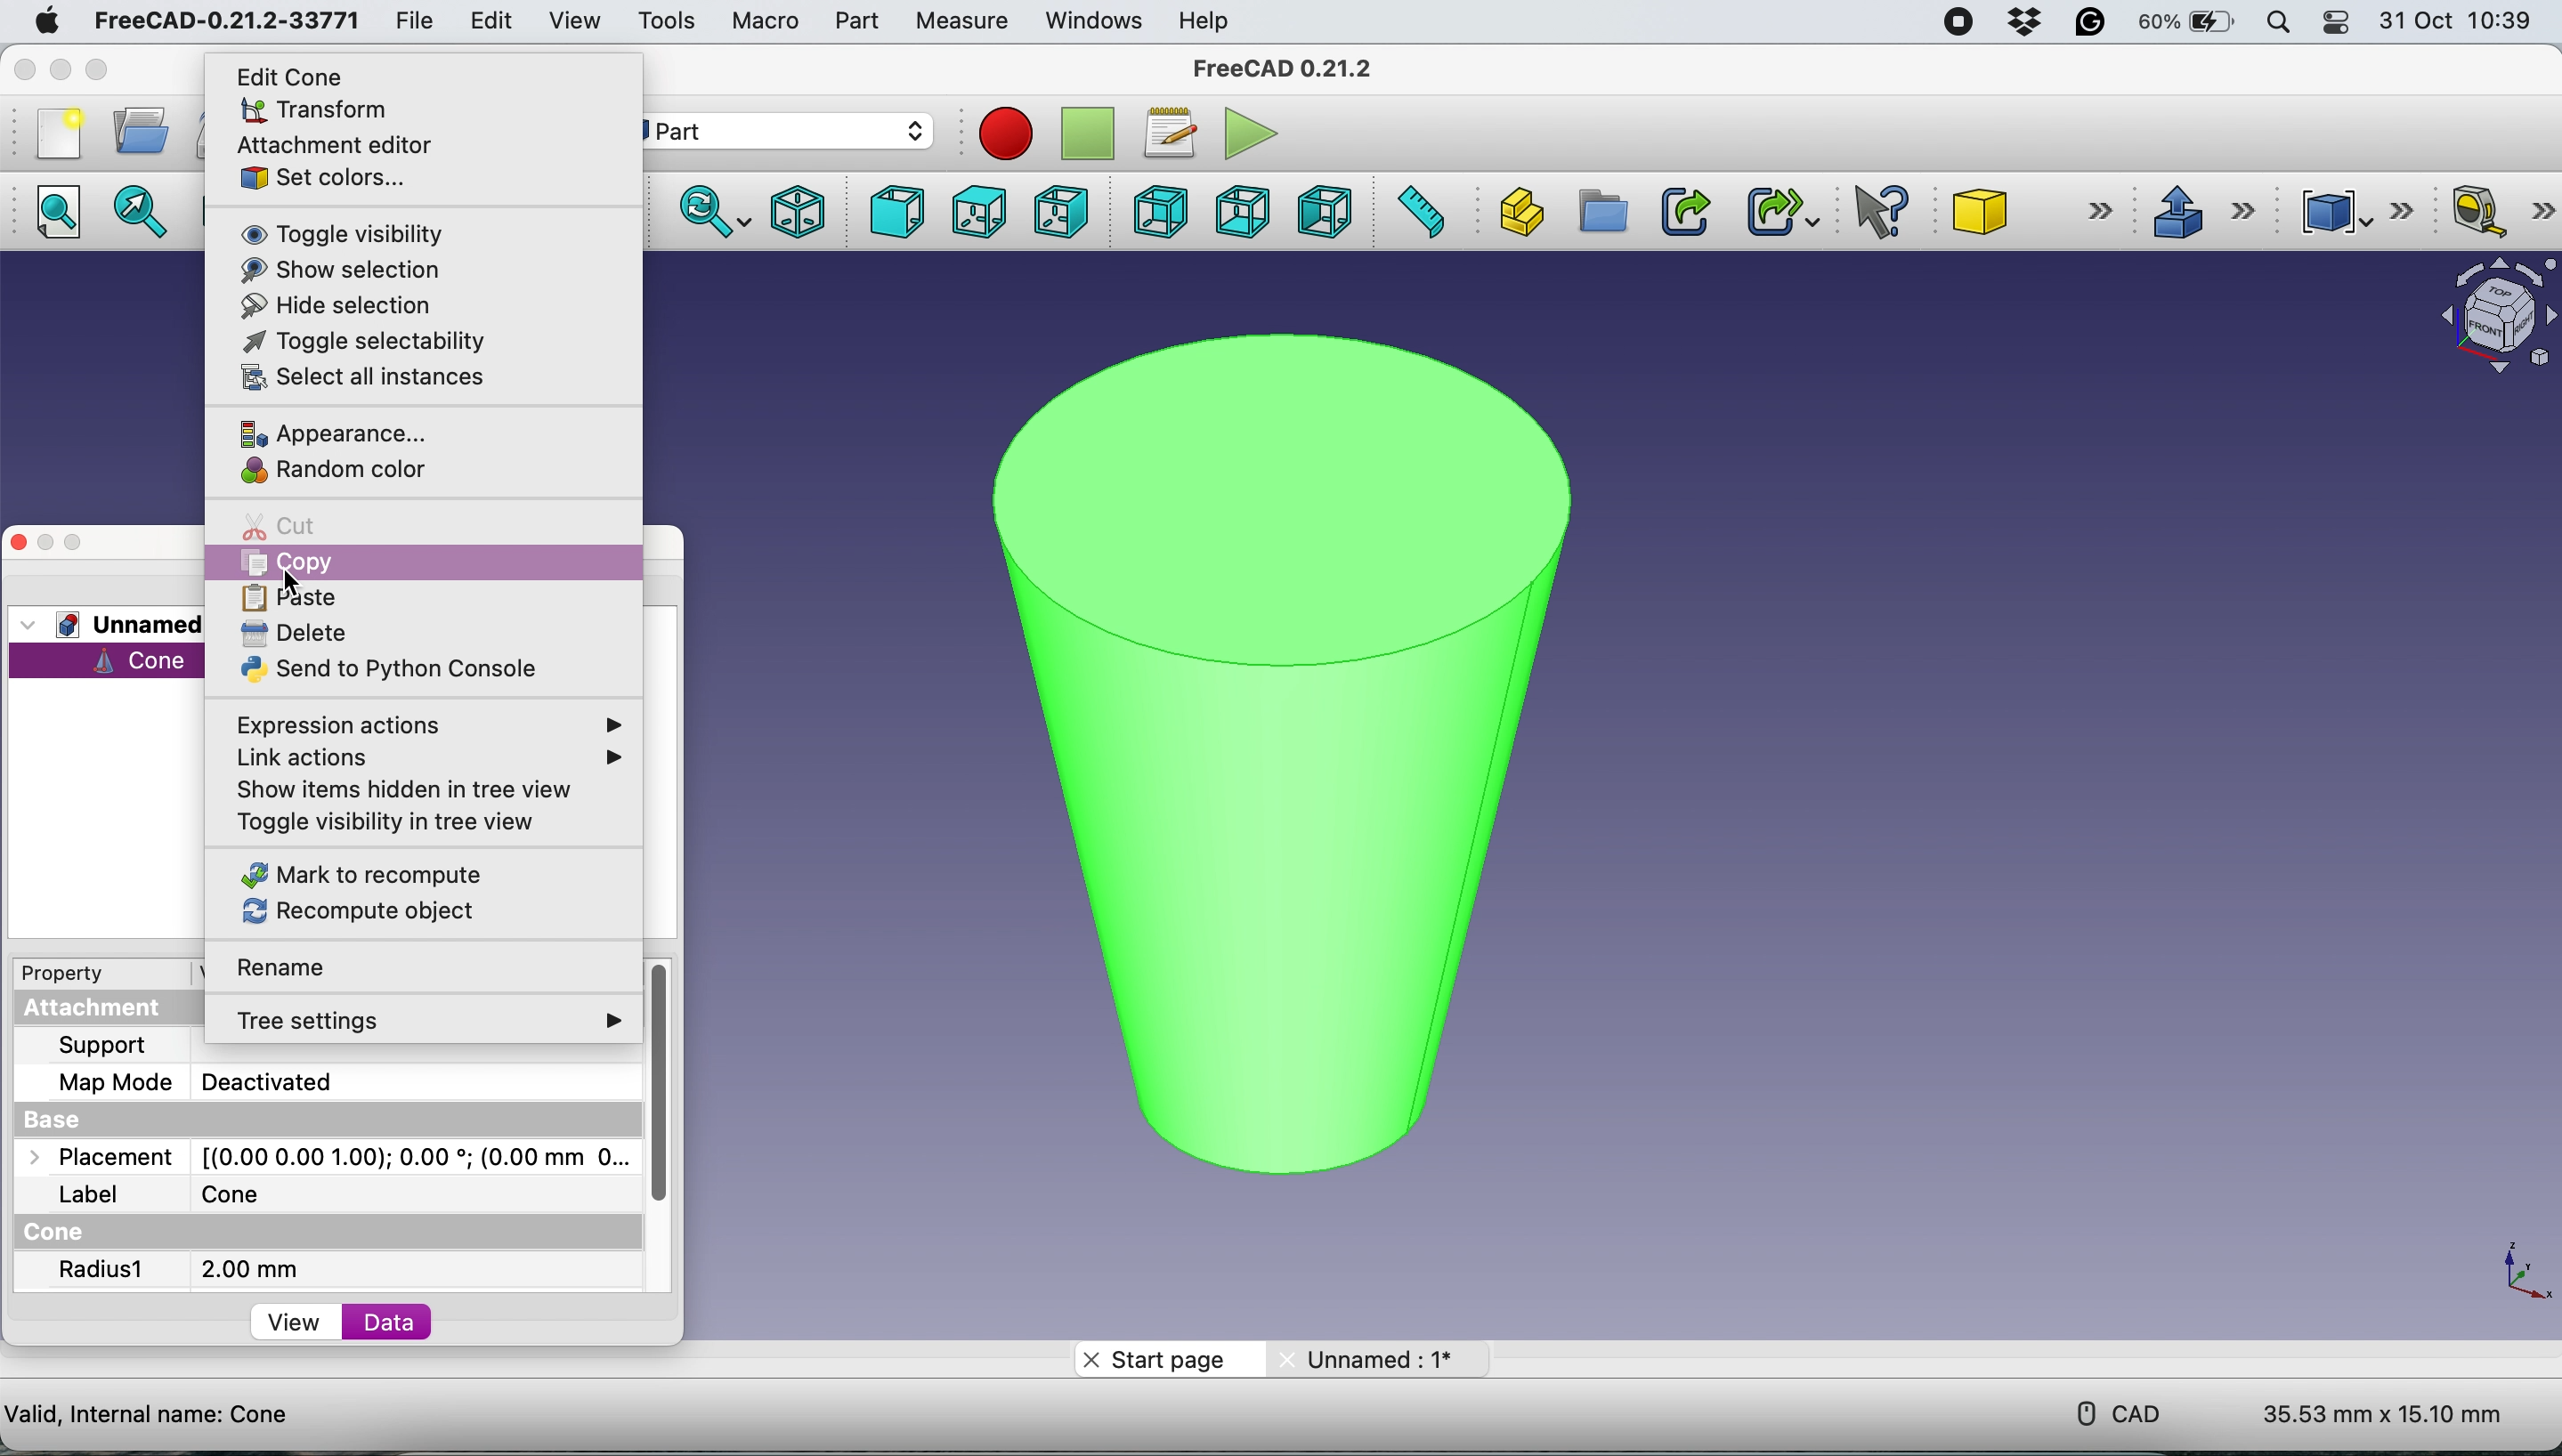  I want to click on random color, so click(341, 472).